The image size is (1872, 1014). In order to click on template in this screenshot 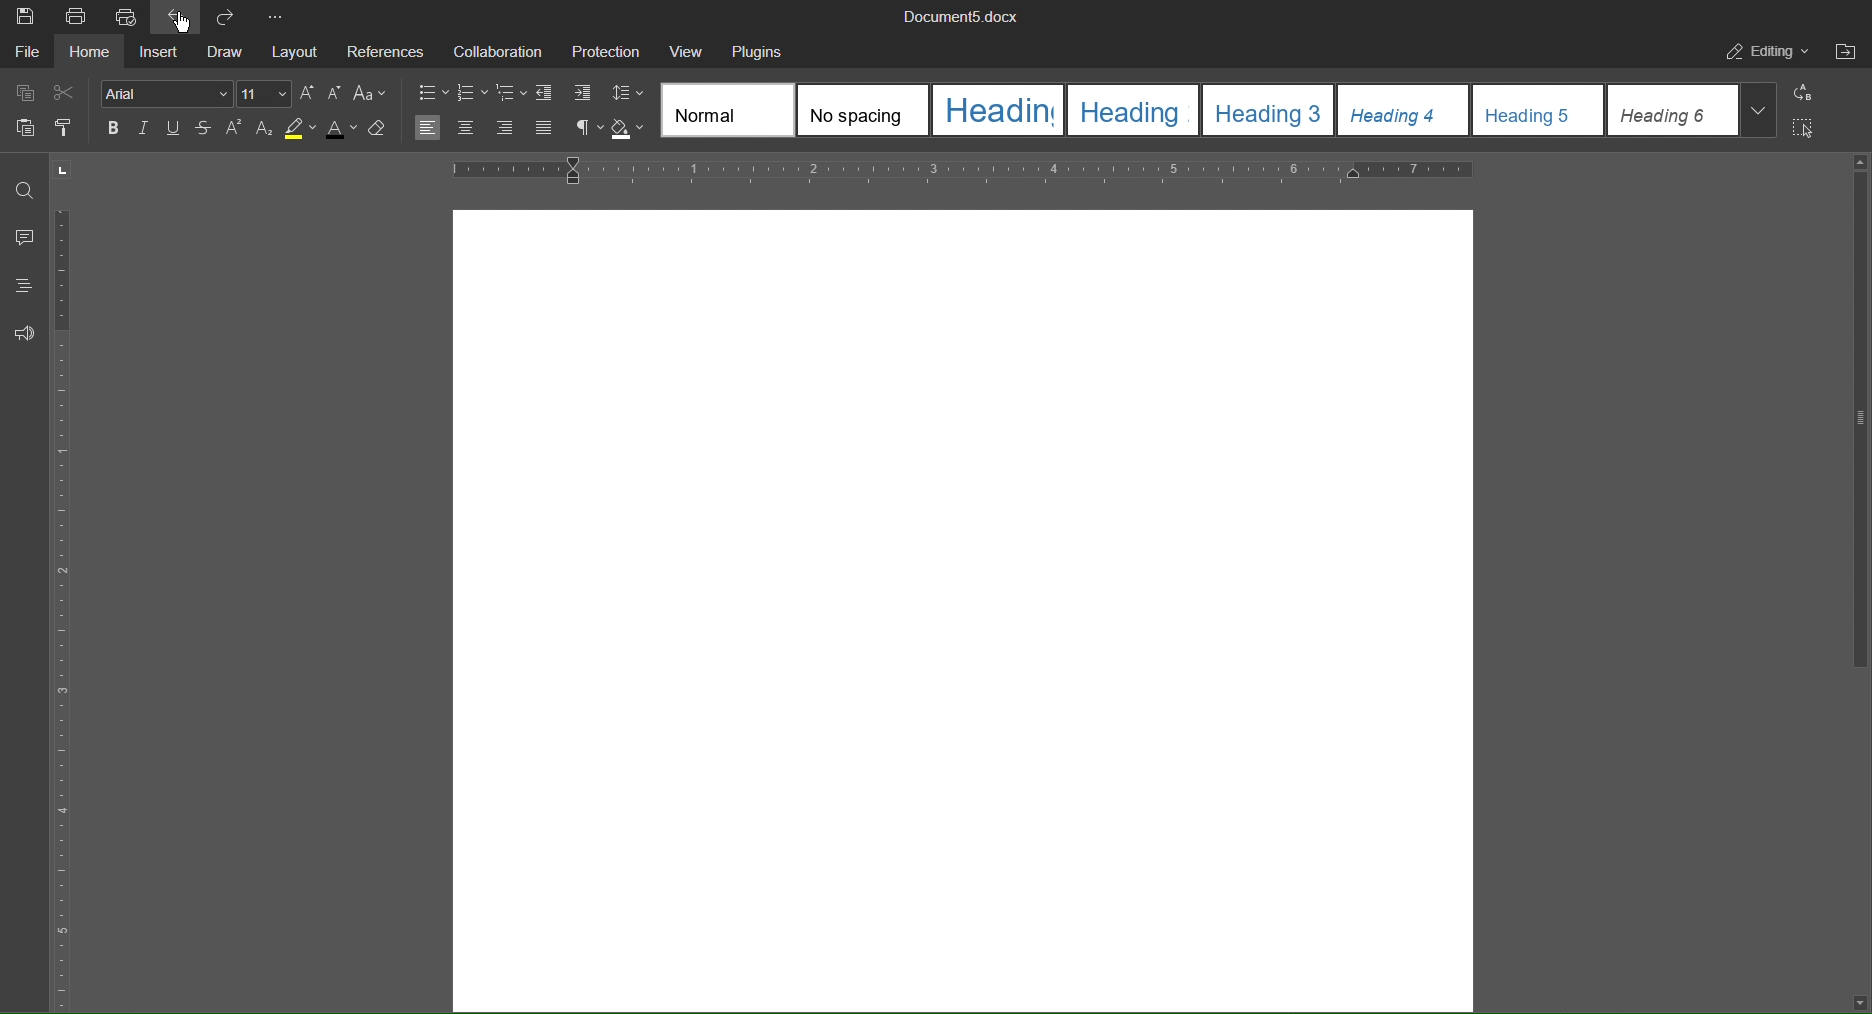, I will do `click(1675, 109)`.